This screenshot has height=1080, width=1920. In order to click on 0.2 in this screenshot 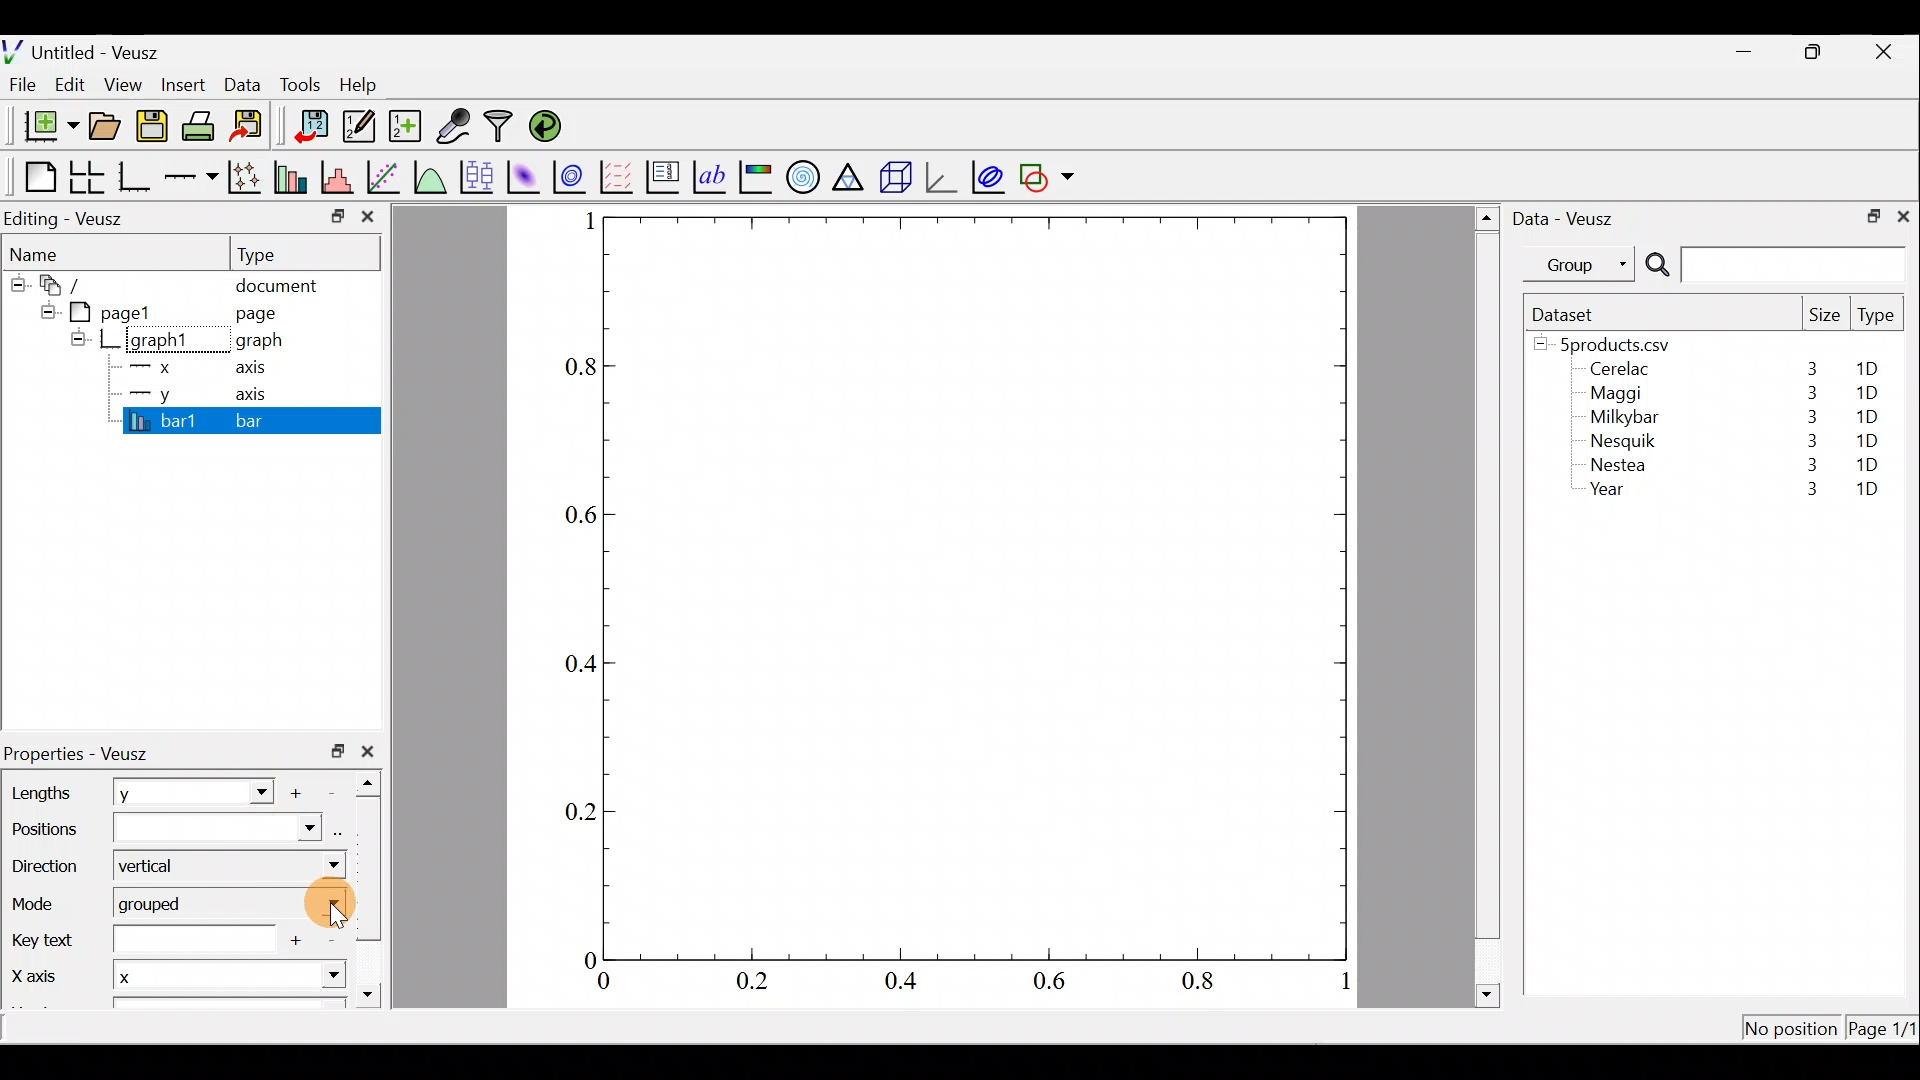, I will do `click(582, 810)`.